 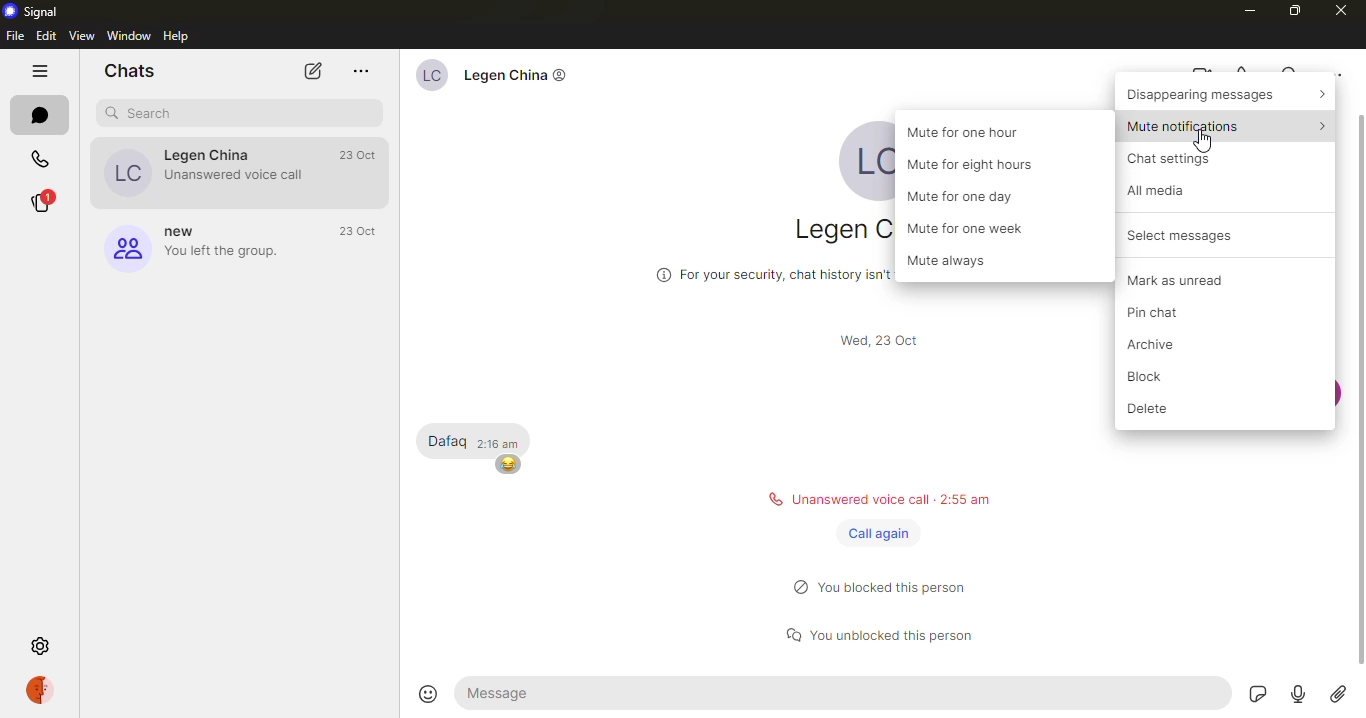 What do you see at coordinates (509, 465) in the screenshot?
I see `emoji` at bounding box center [509, 465].